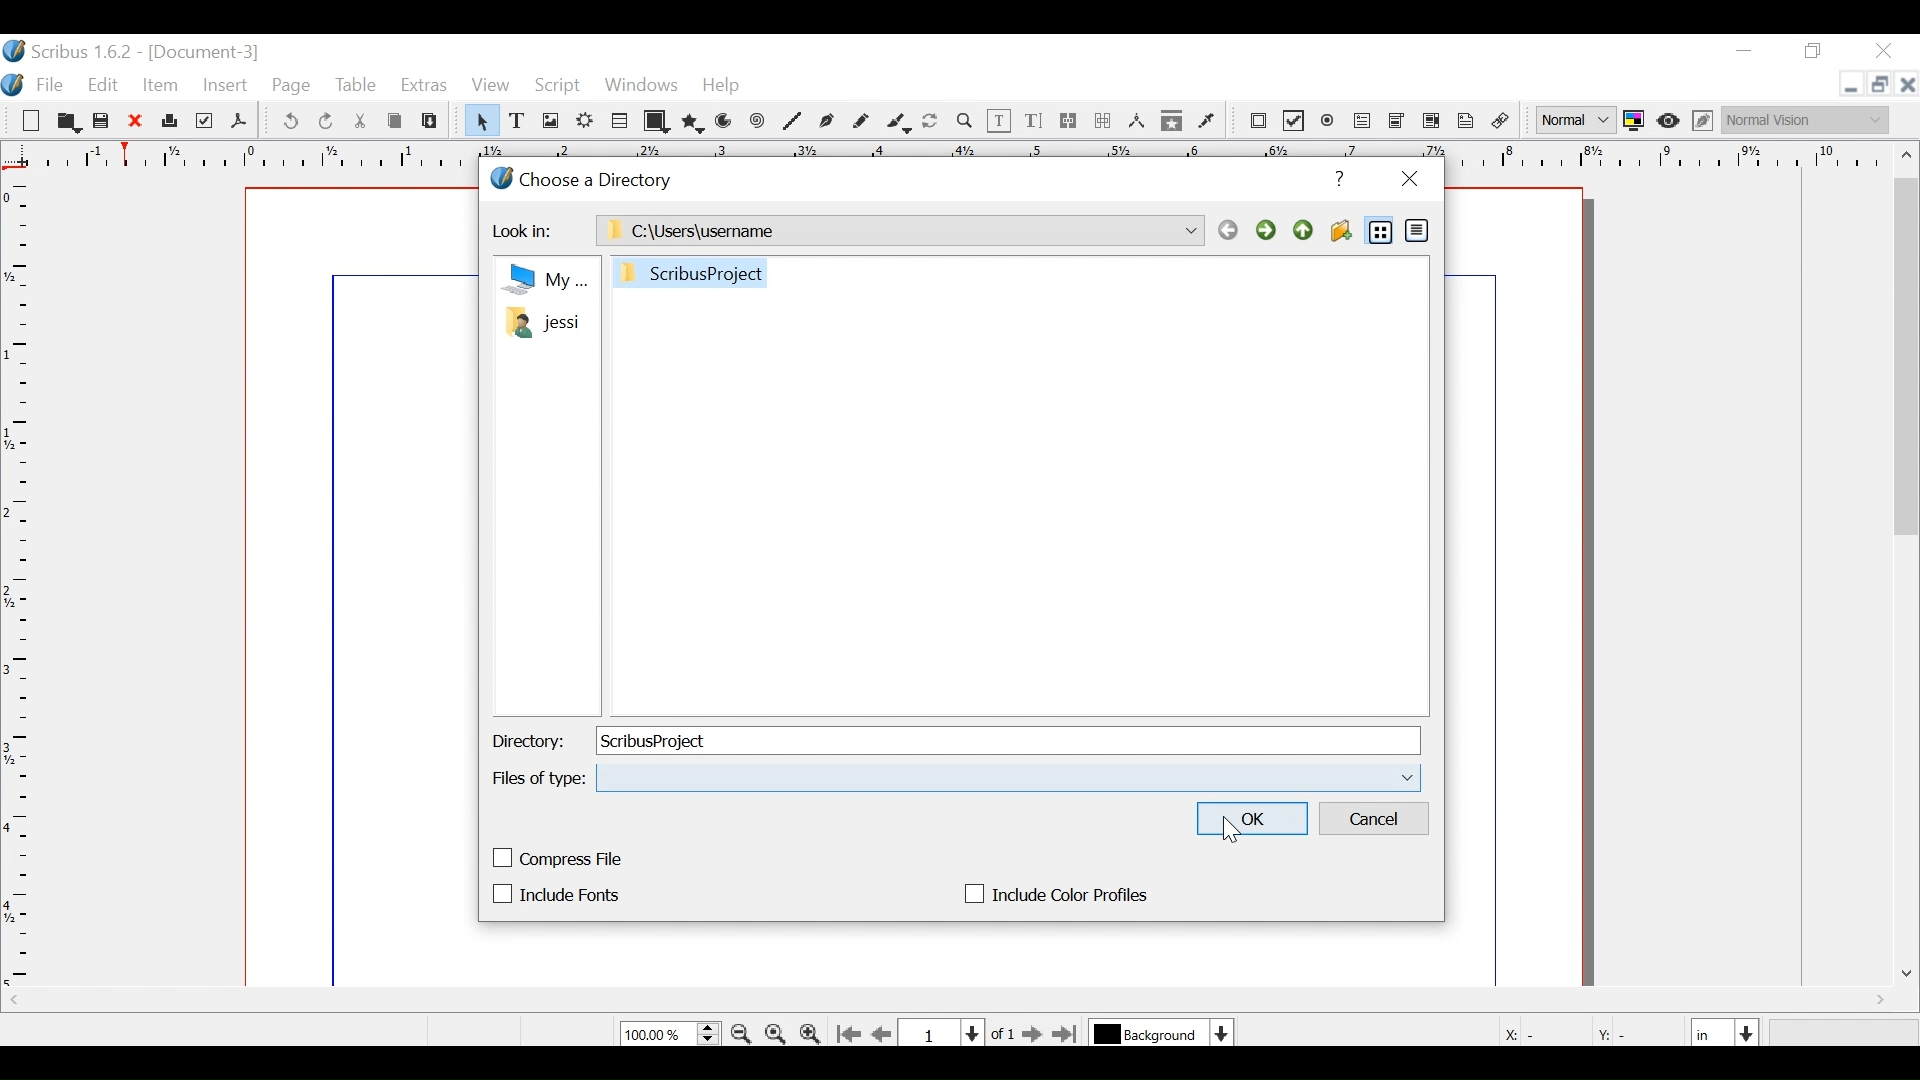 This screenshot has height=1080, width=1920. Describe the element at coordinates (1207, 121) in the screenshot. I see `Eyedropper` at that location.